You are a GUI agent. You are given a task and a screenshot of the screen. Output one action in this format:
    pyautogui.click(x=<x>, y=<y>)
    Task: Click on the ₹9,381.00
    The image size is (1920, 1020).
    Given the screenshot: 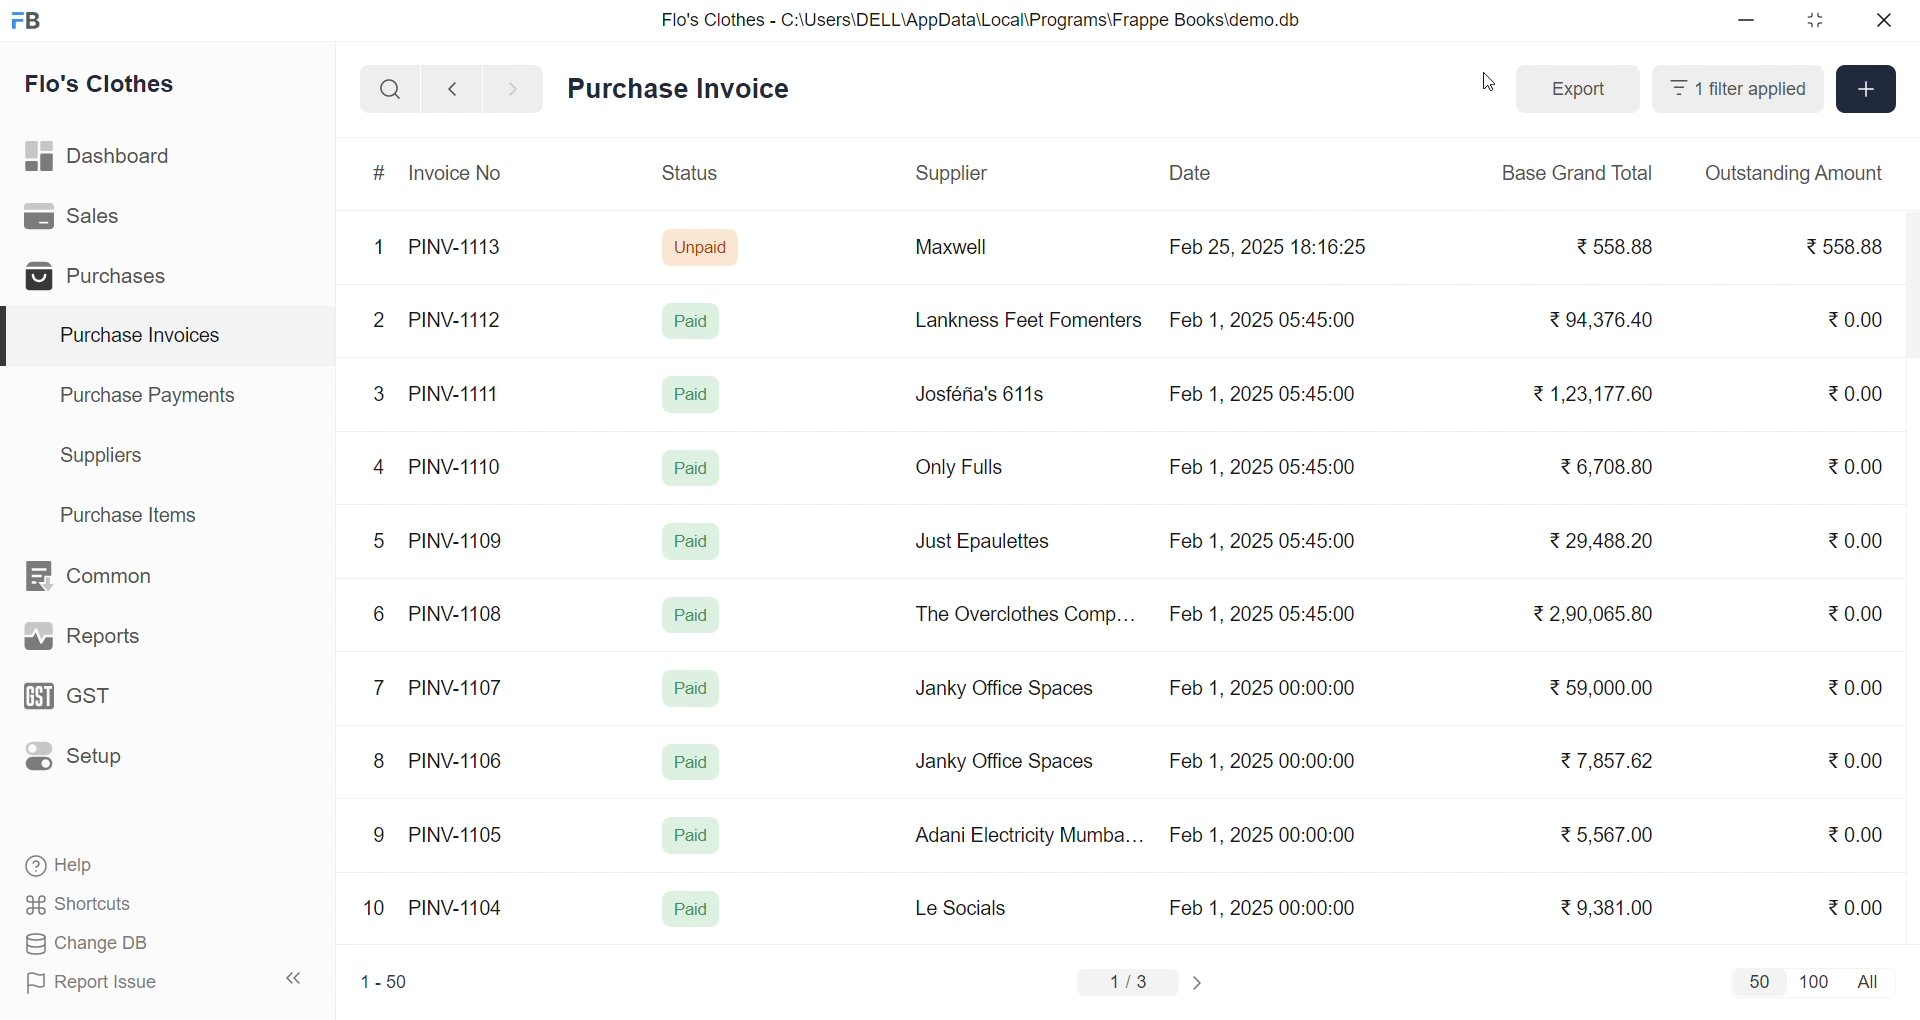 What is the action you would take?
    pyautogui.click(x=1607, y=908)
    